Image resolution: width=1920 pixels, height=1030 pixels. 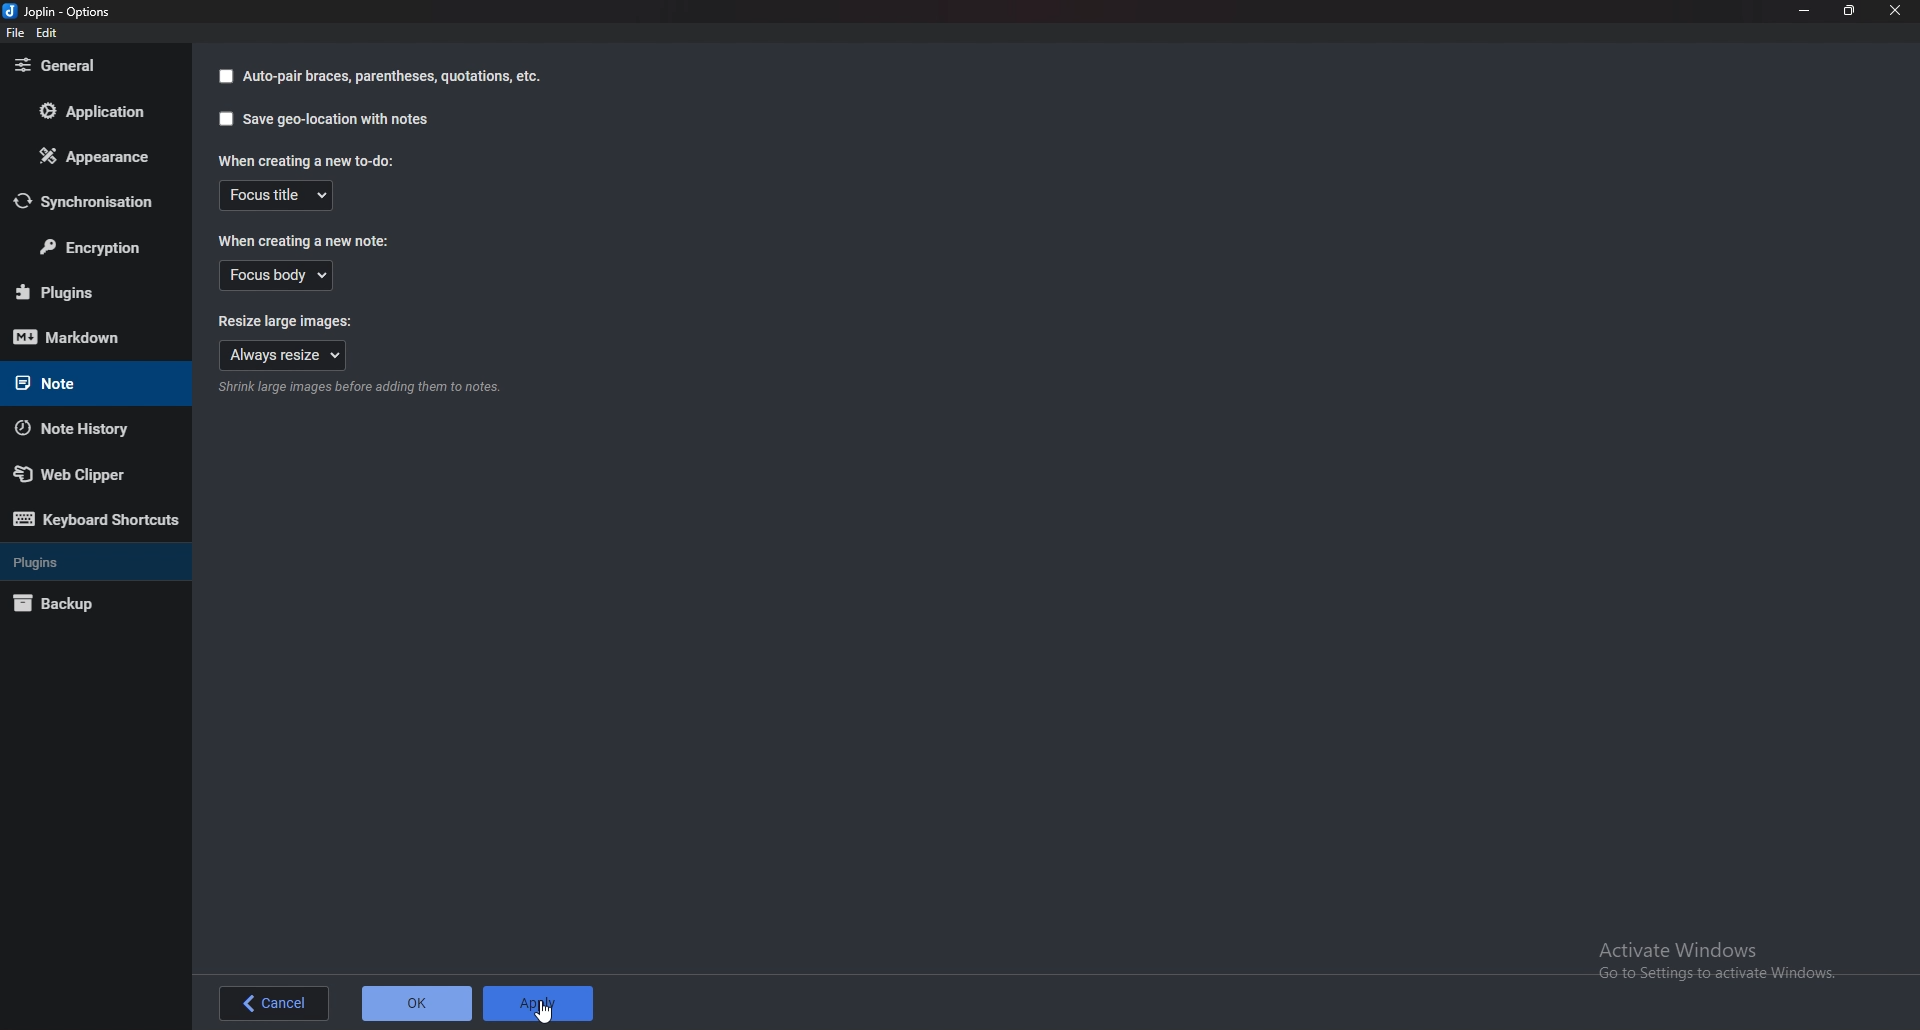 I want to click on Plugin, so click(x=89, y=293).